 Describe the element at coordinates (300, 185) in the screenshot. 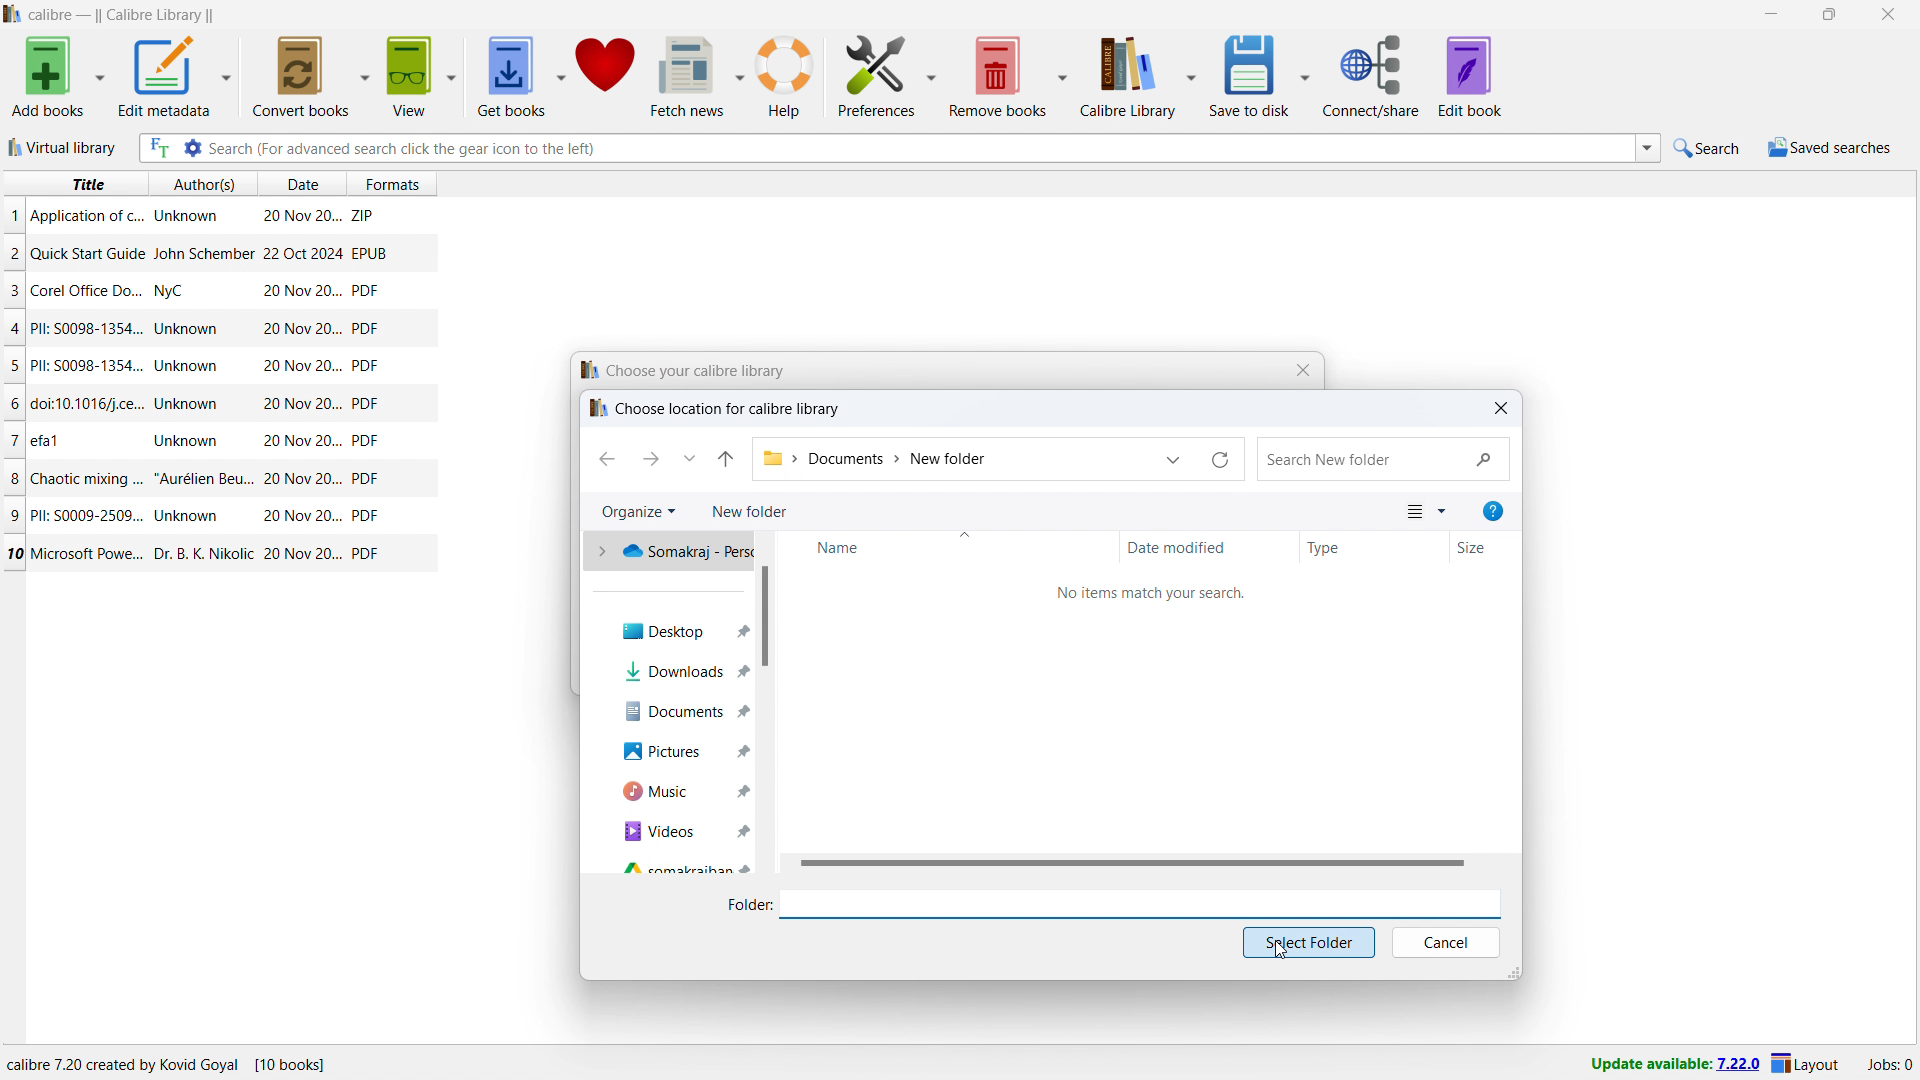

I see `date` at that location.